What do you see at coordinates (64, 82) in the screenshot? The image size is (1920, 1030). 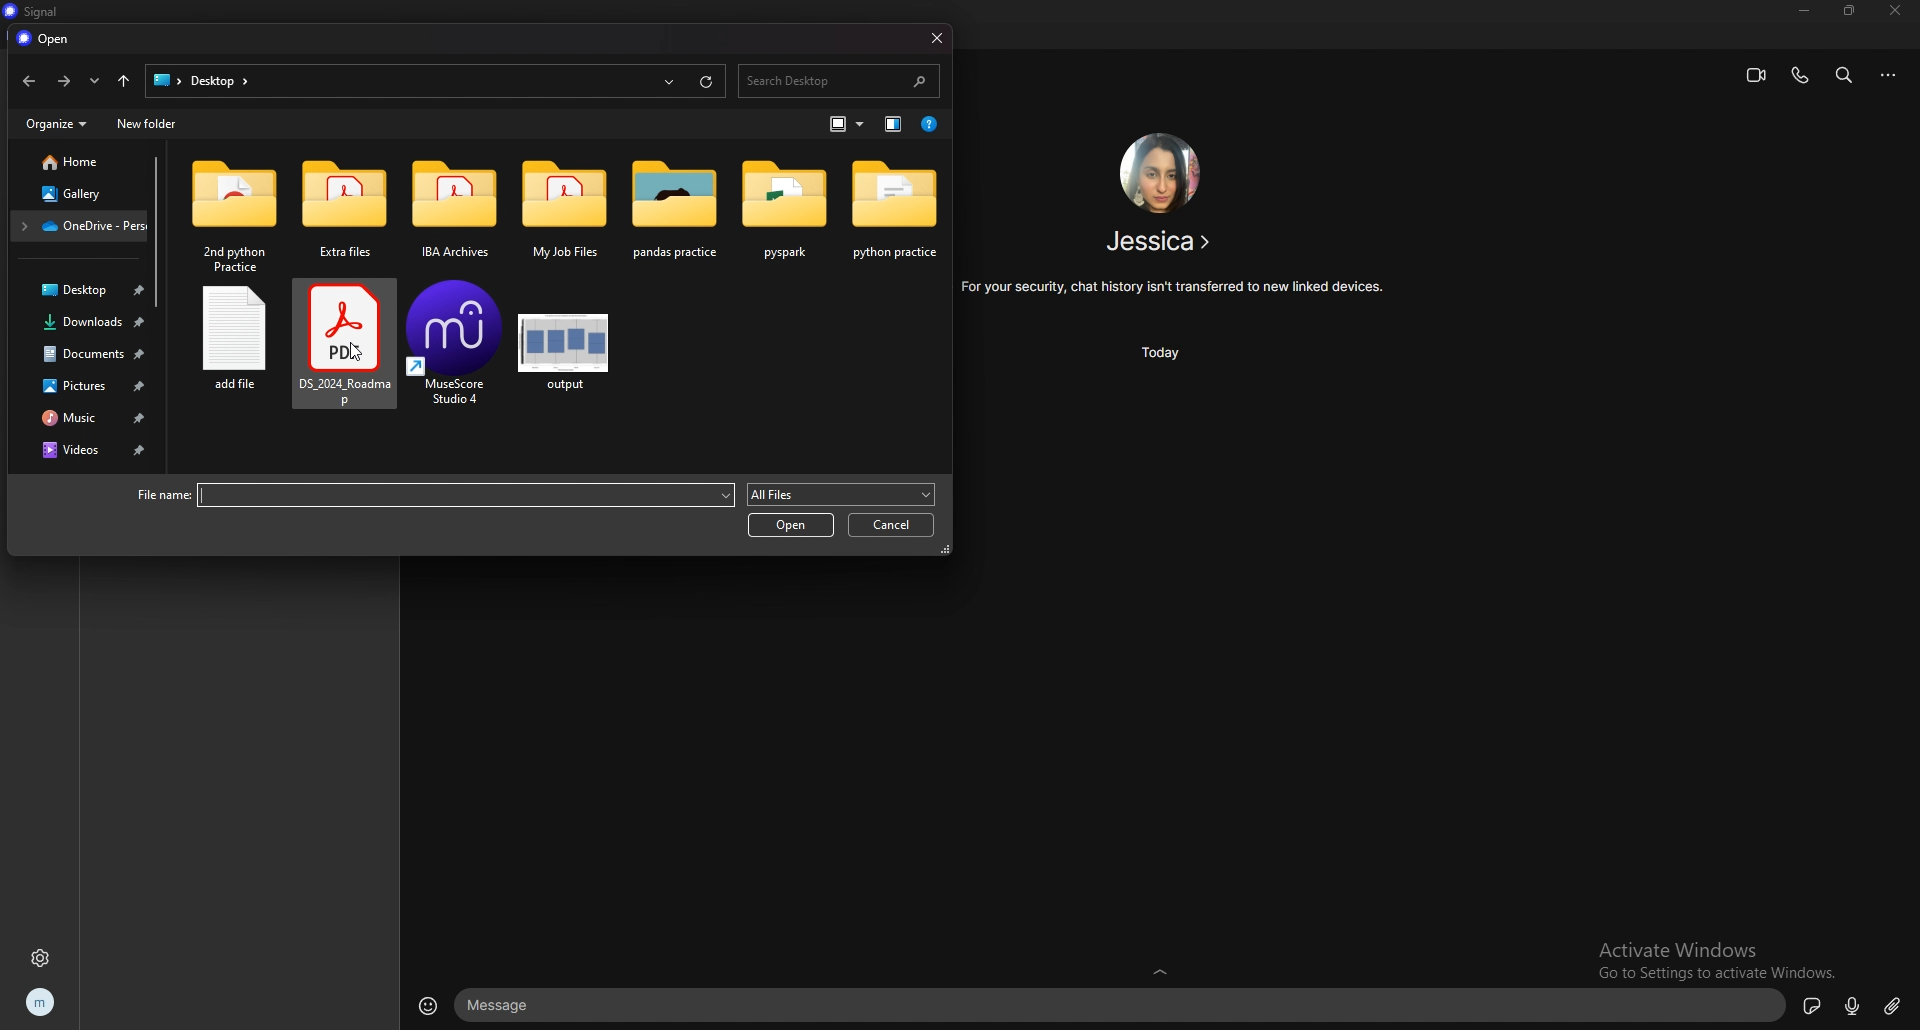 I see `forward` at bounding box center [64, 82].